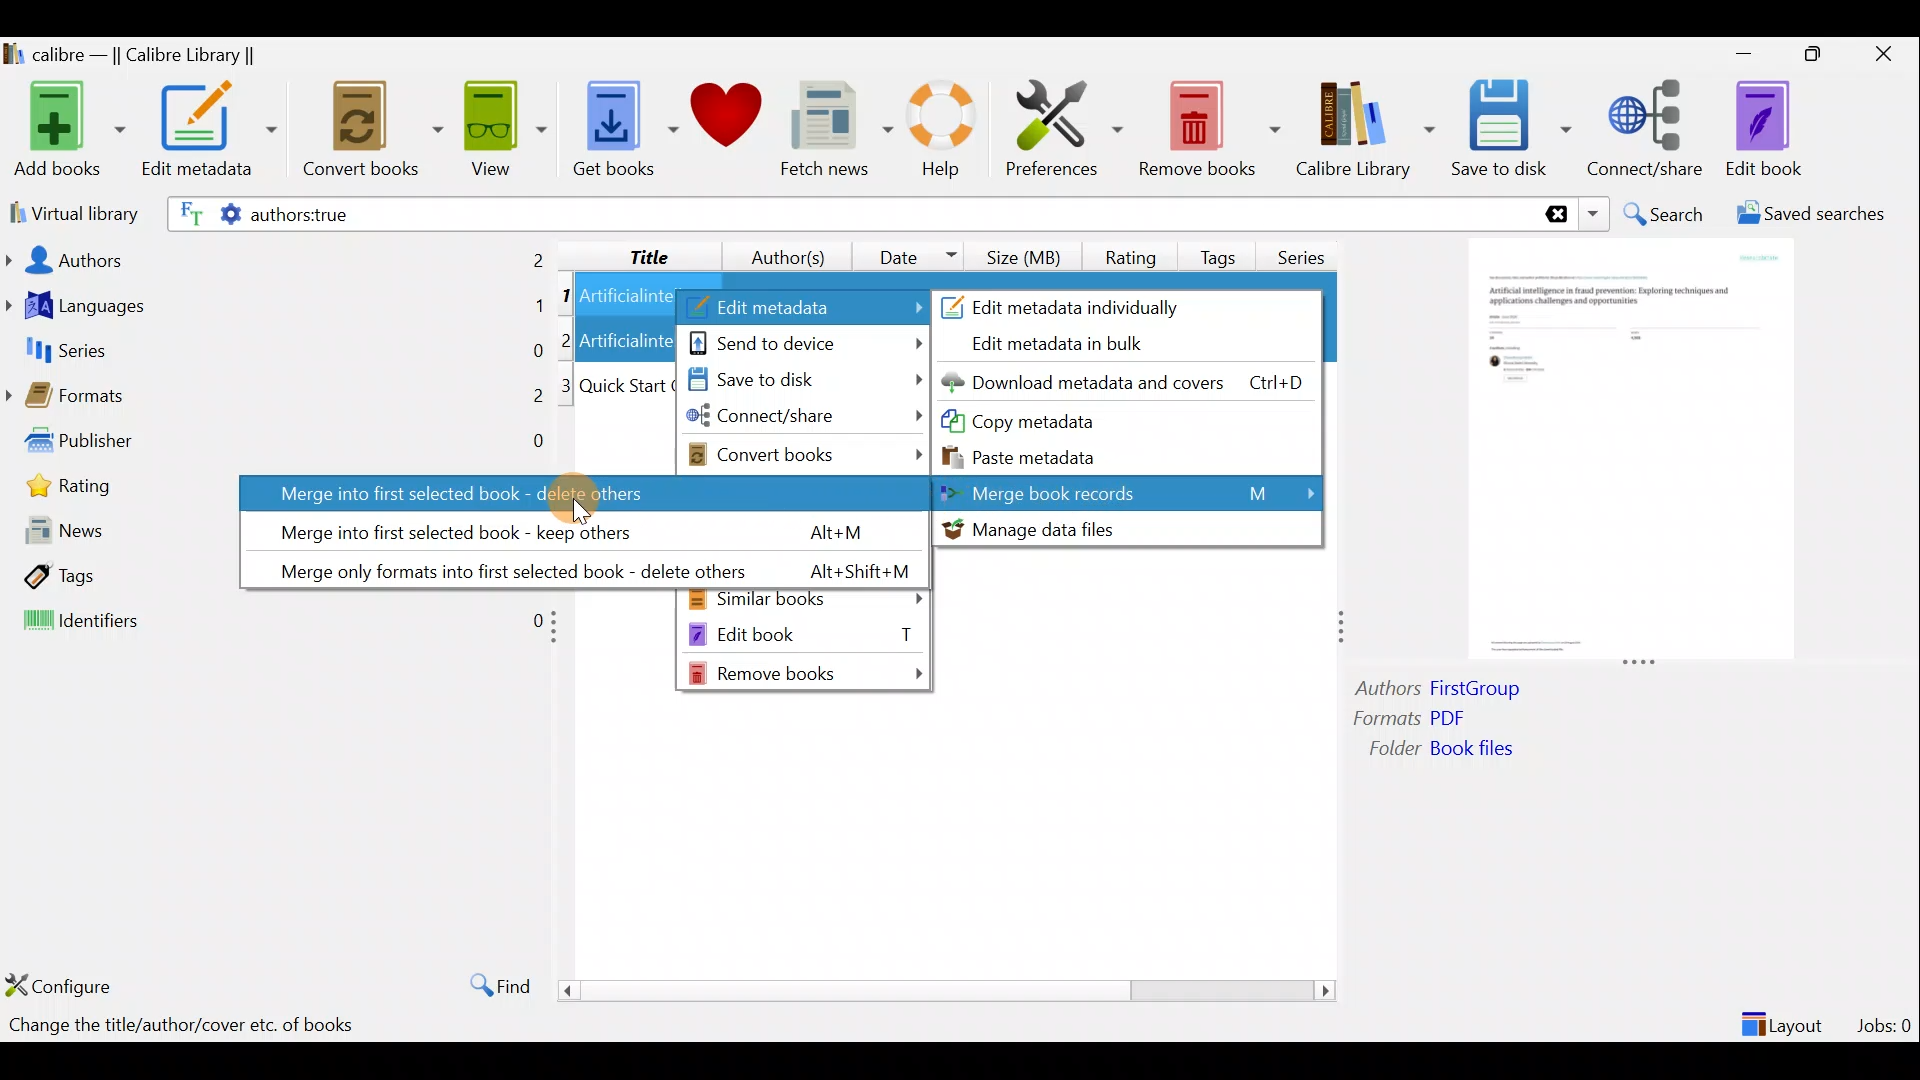 This screenshot has height=1080, width=1920. What do you see at coordinates (276, 308) in the screenshot?
I see `Languages` at bounding box center [276, 308].